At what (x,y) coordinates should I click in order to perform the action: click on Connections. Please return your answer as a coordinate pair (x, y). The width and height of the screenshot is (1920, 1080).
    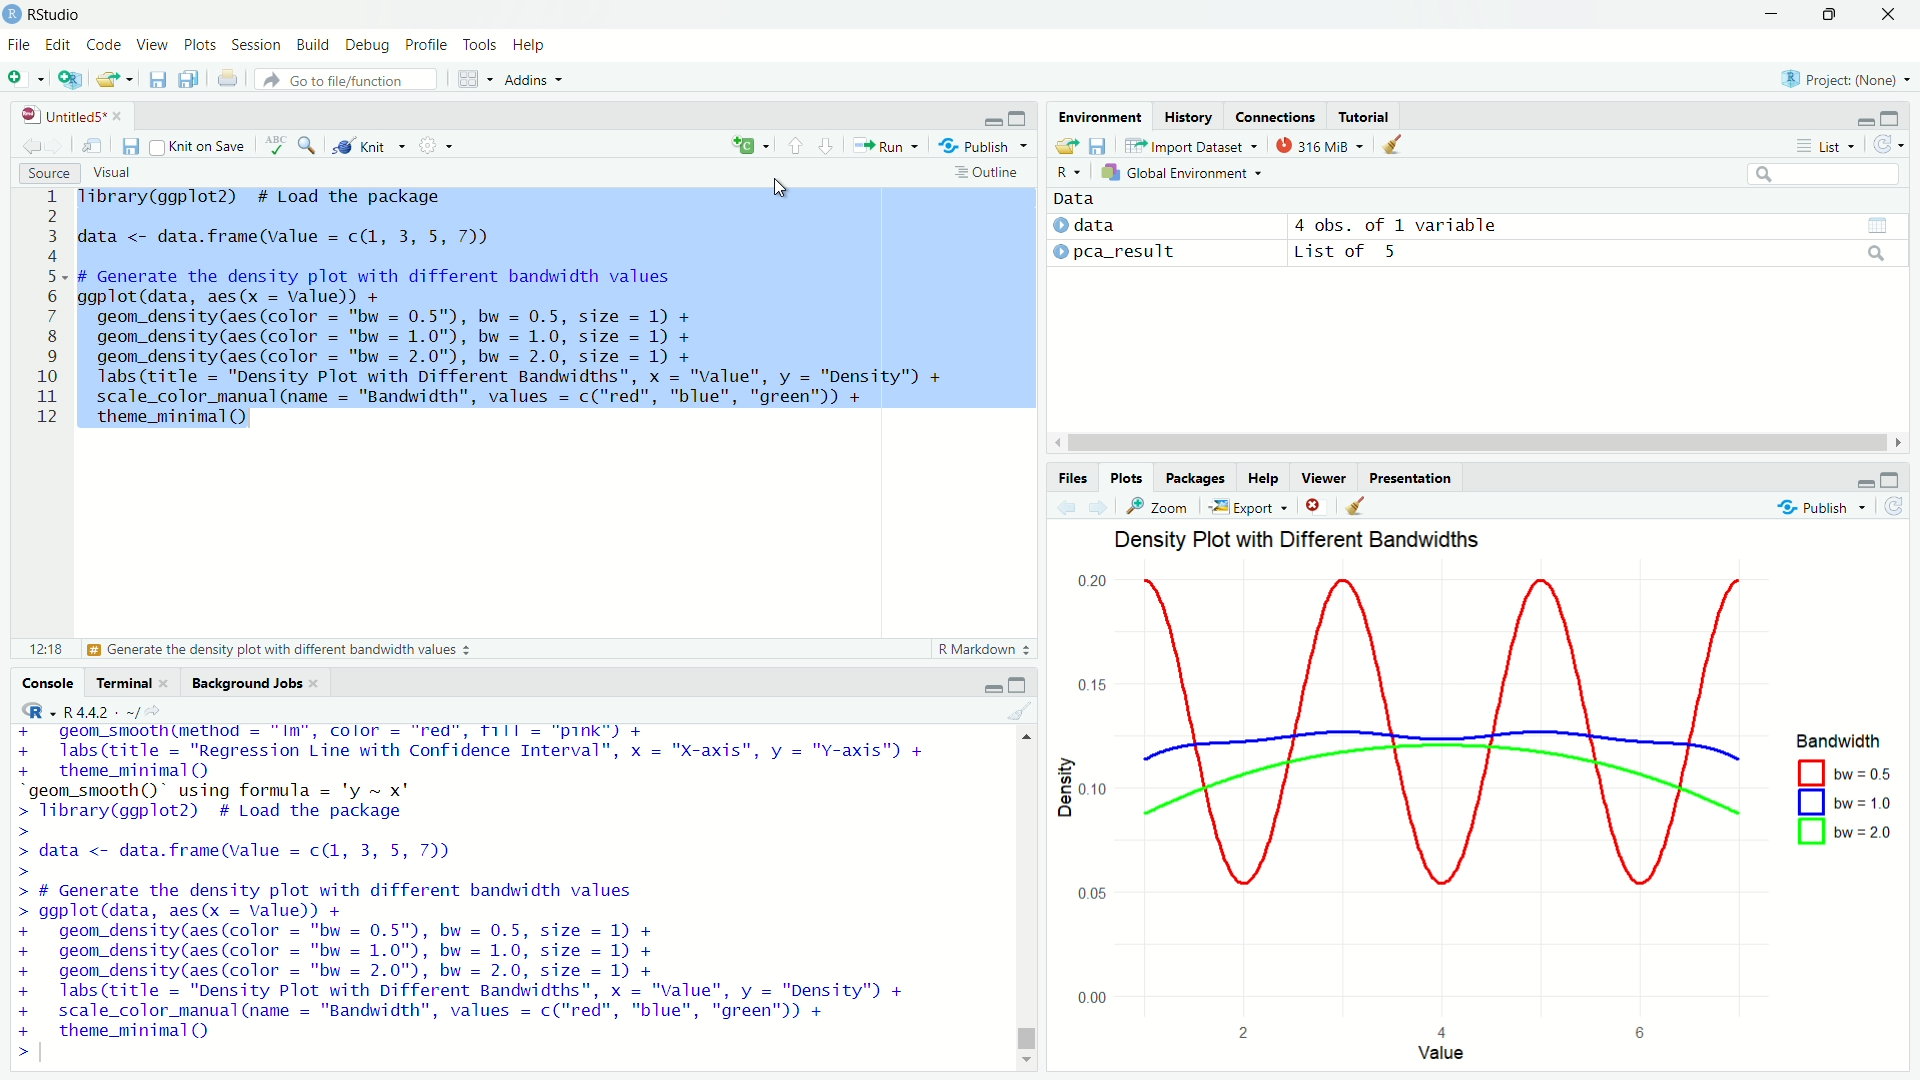
    Looking at the image, I should click on (1273, 115).